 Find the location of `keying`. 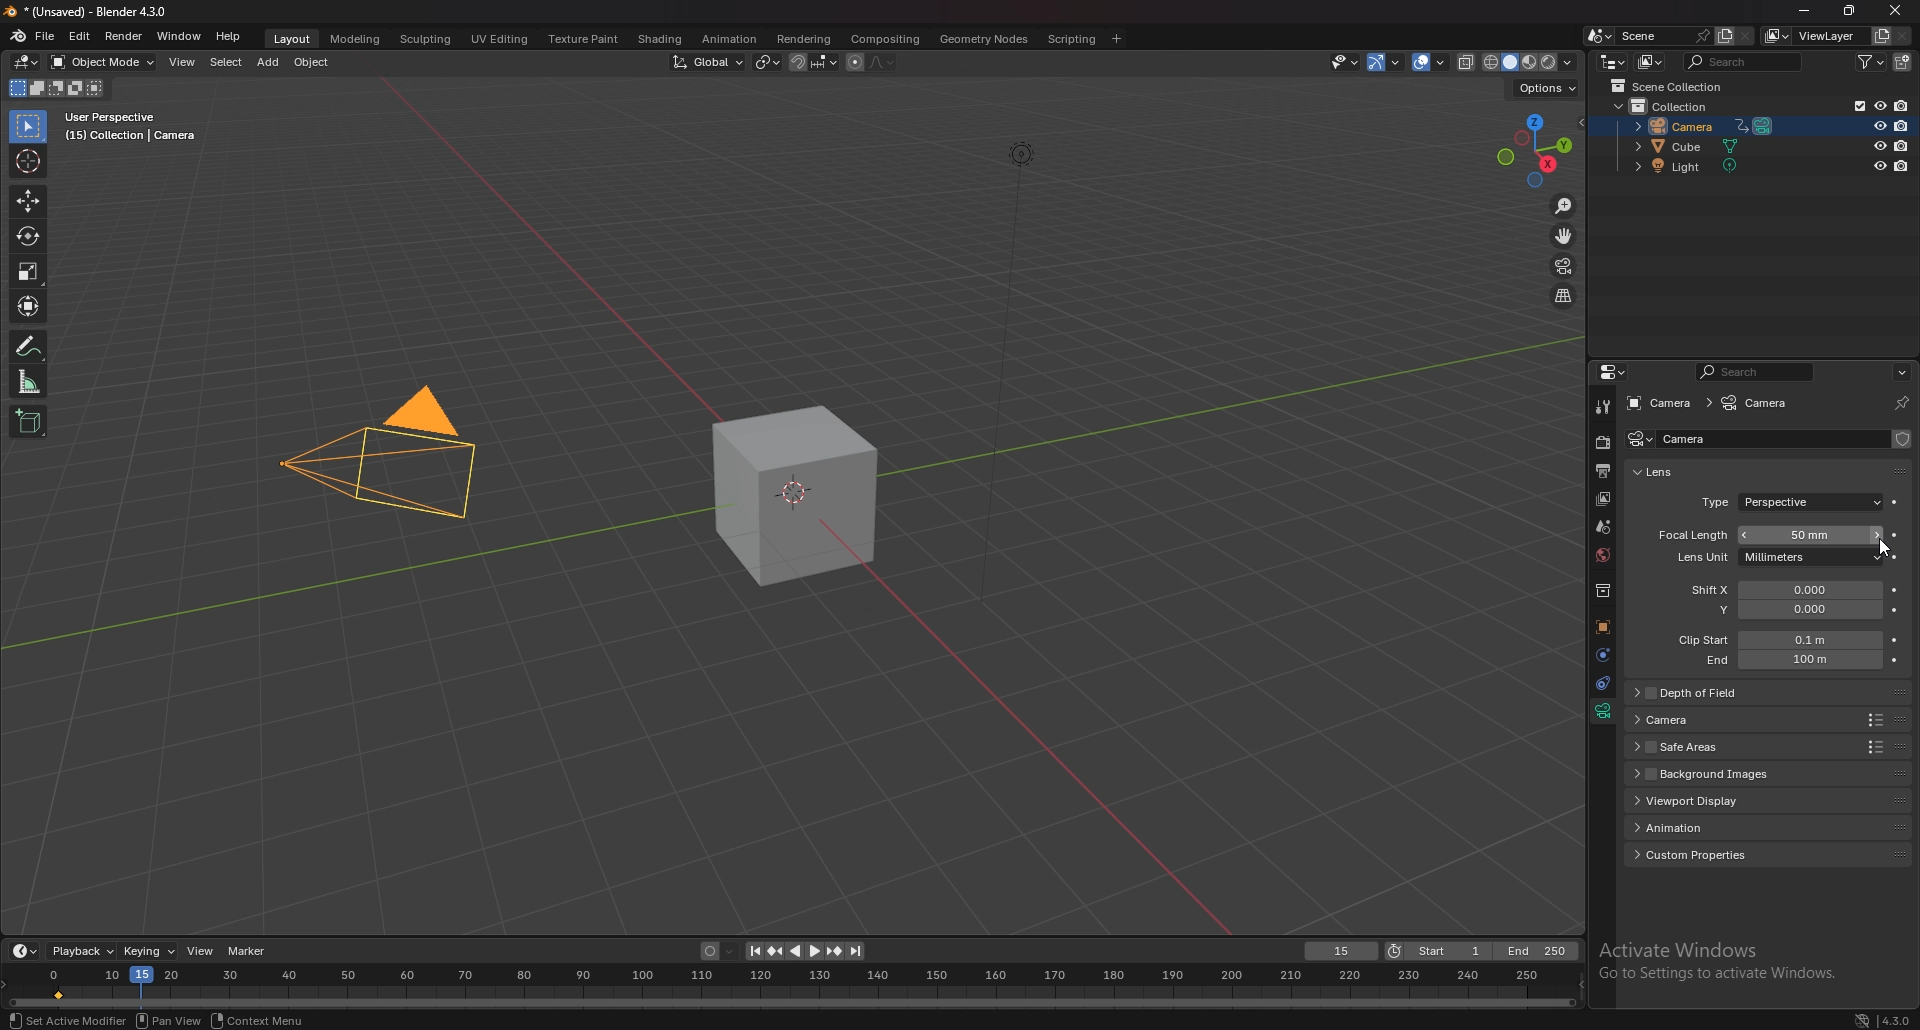

keying is located at coordinates (150, 951).